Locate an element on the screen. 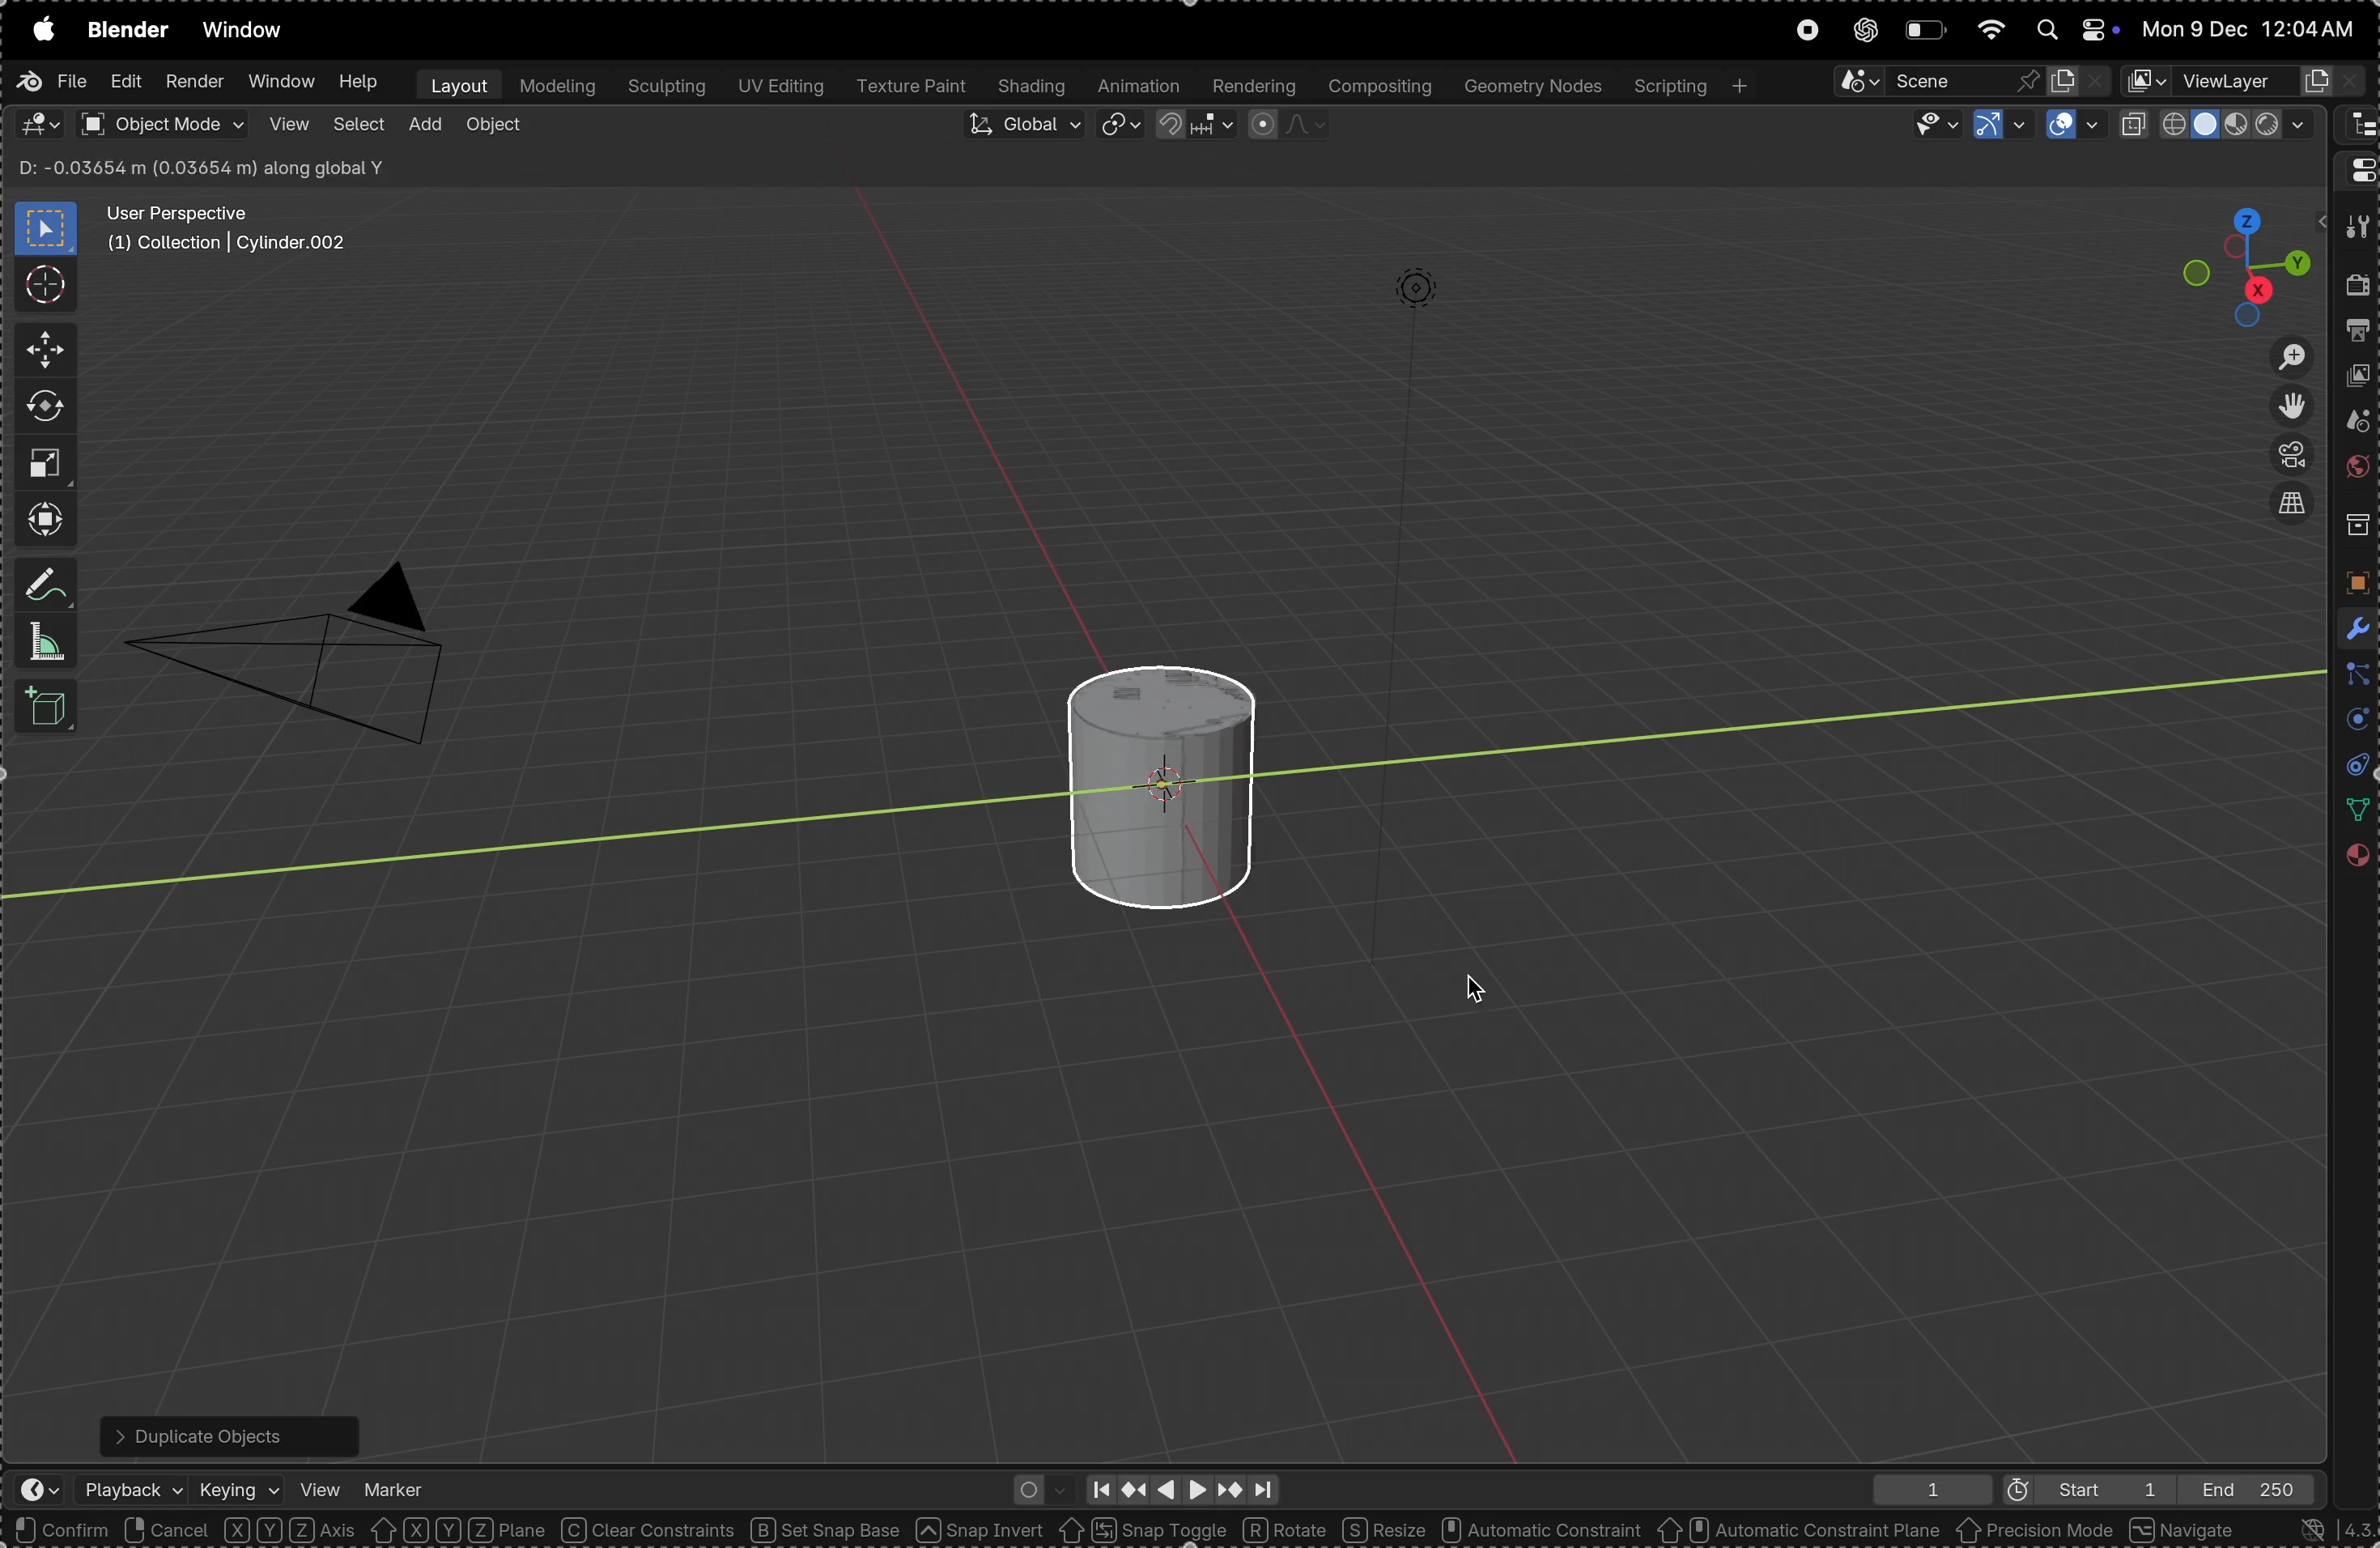 The image size is (2380, 1548). objects is located at coordinates (2352, 582).